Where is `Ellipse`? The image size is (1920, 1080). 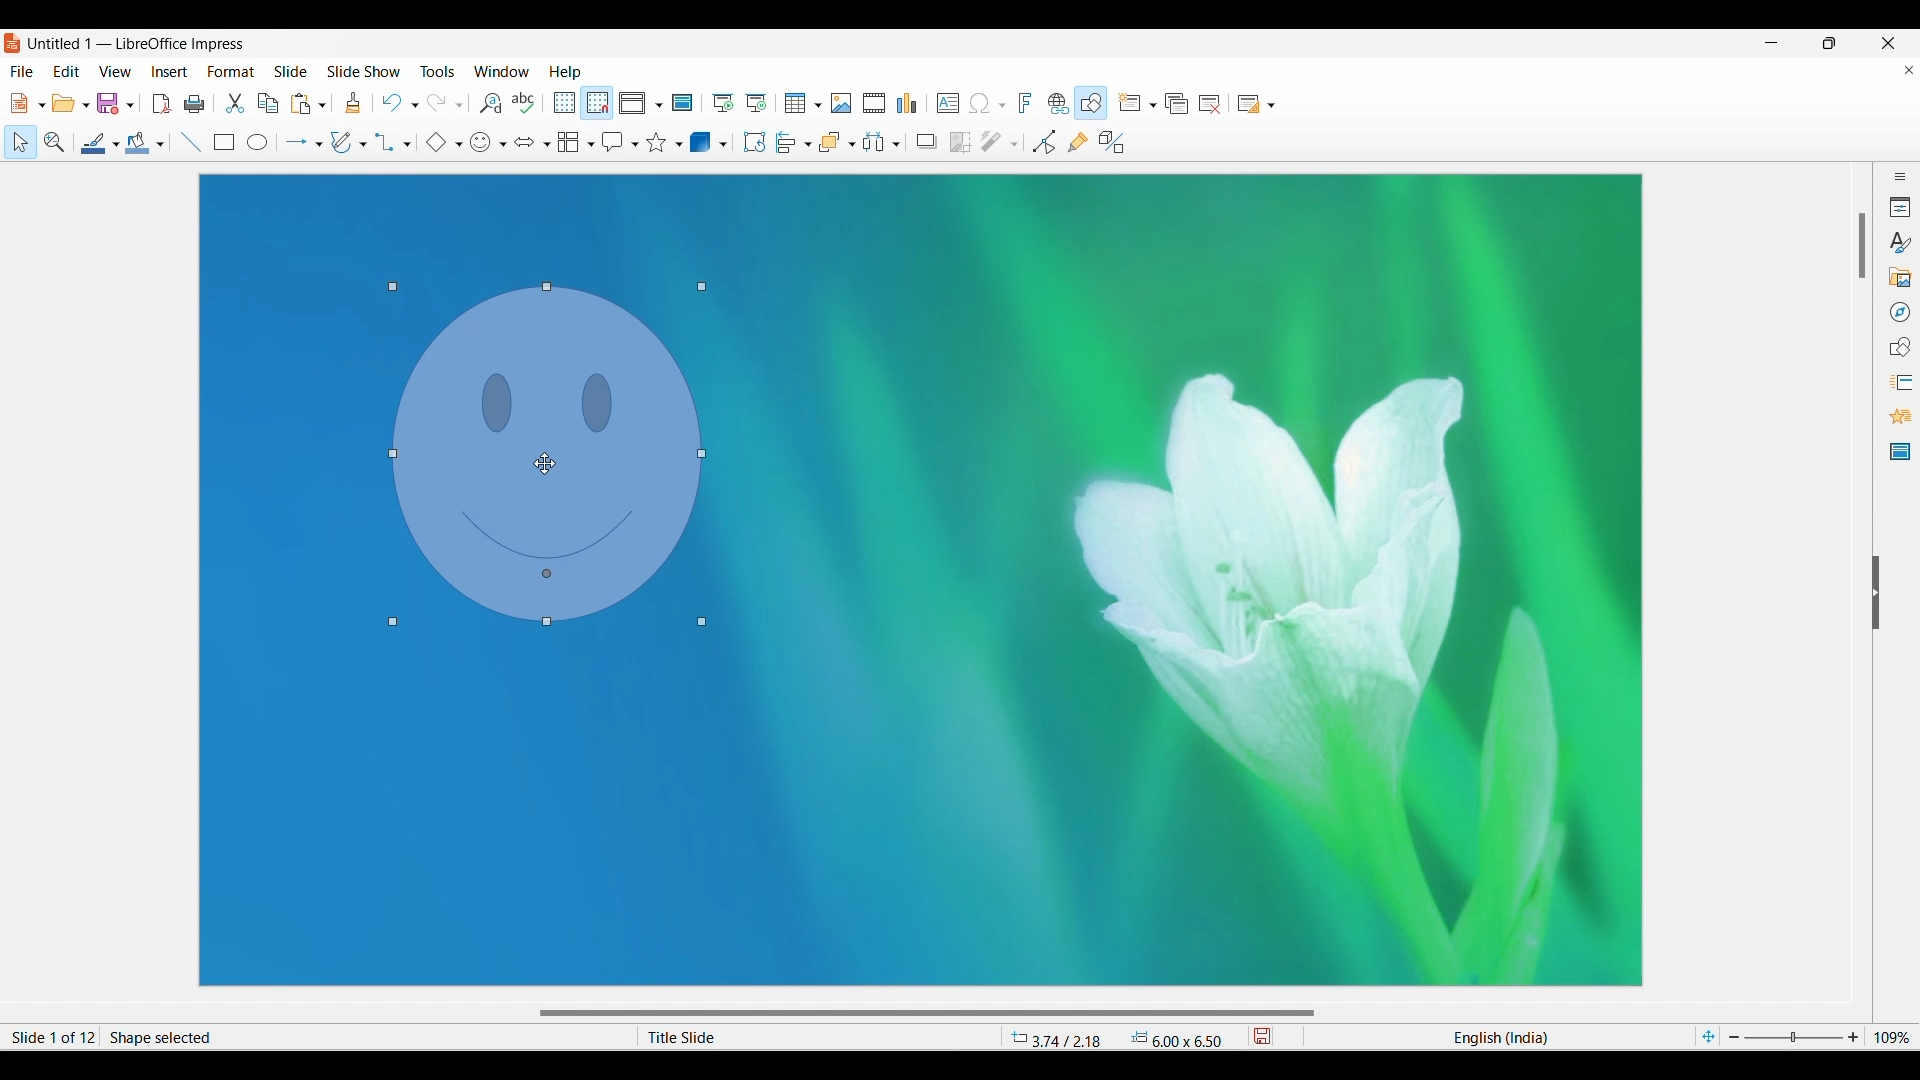 Ellipse is located at coordinates (257, 141).